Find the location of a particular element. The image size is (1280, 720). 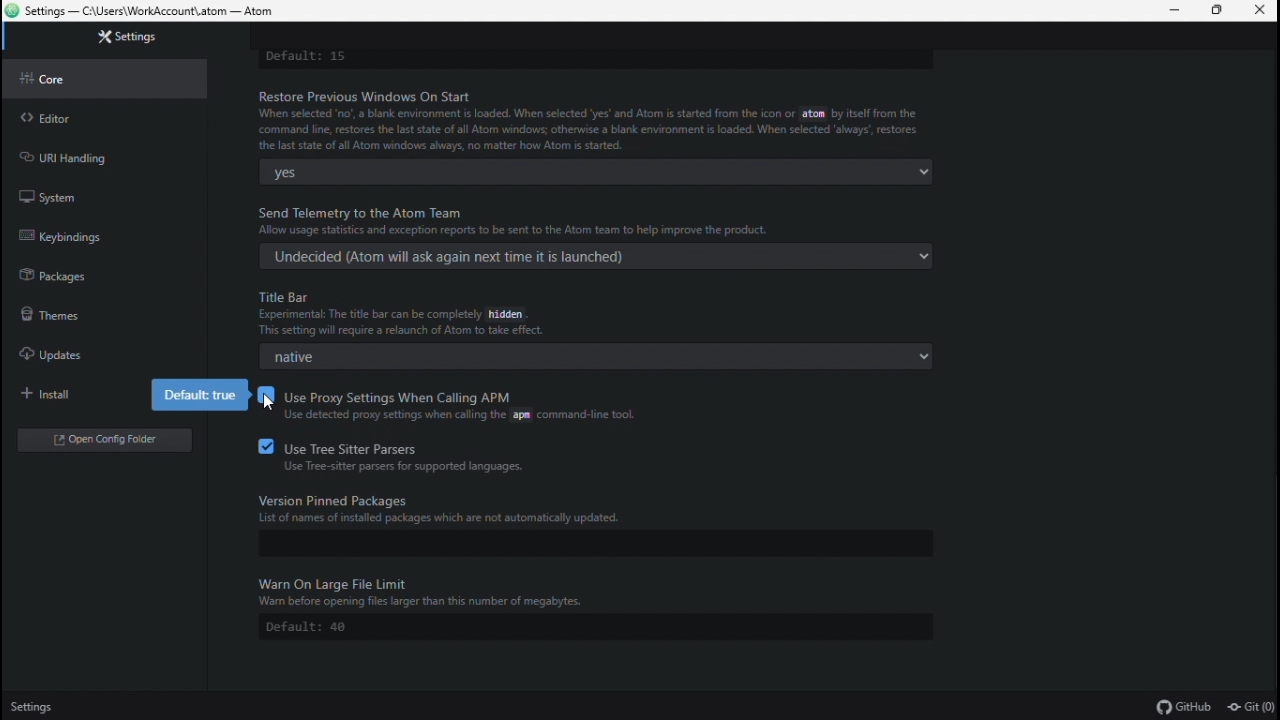

Editor is located at coordinates (95, 115).